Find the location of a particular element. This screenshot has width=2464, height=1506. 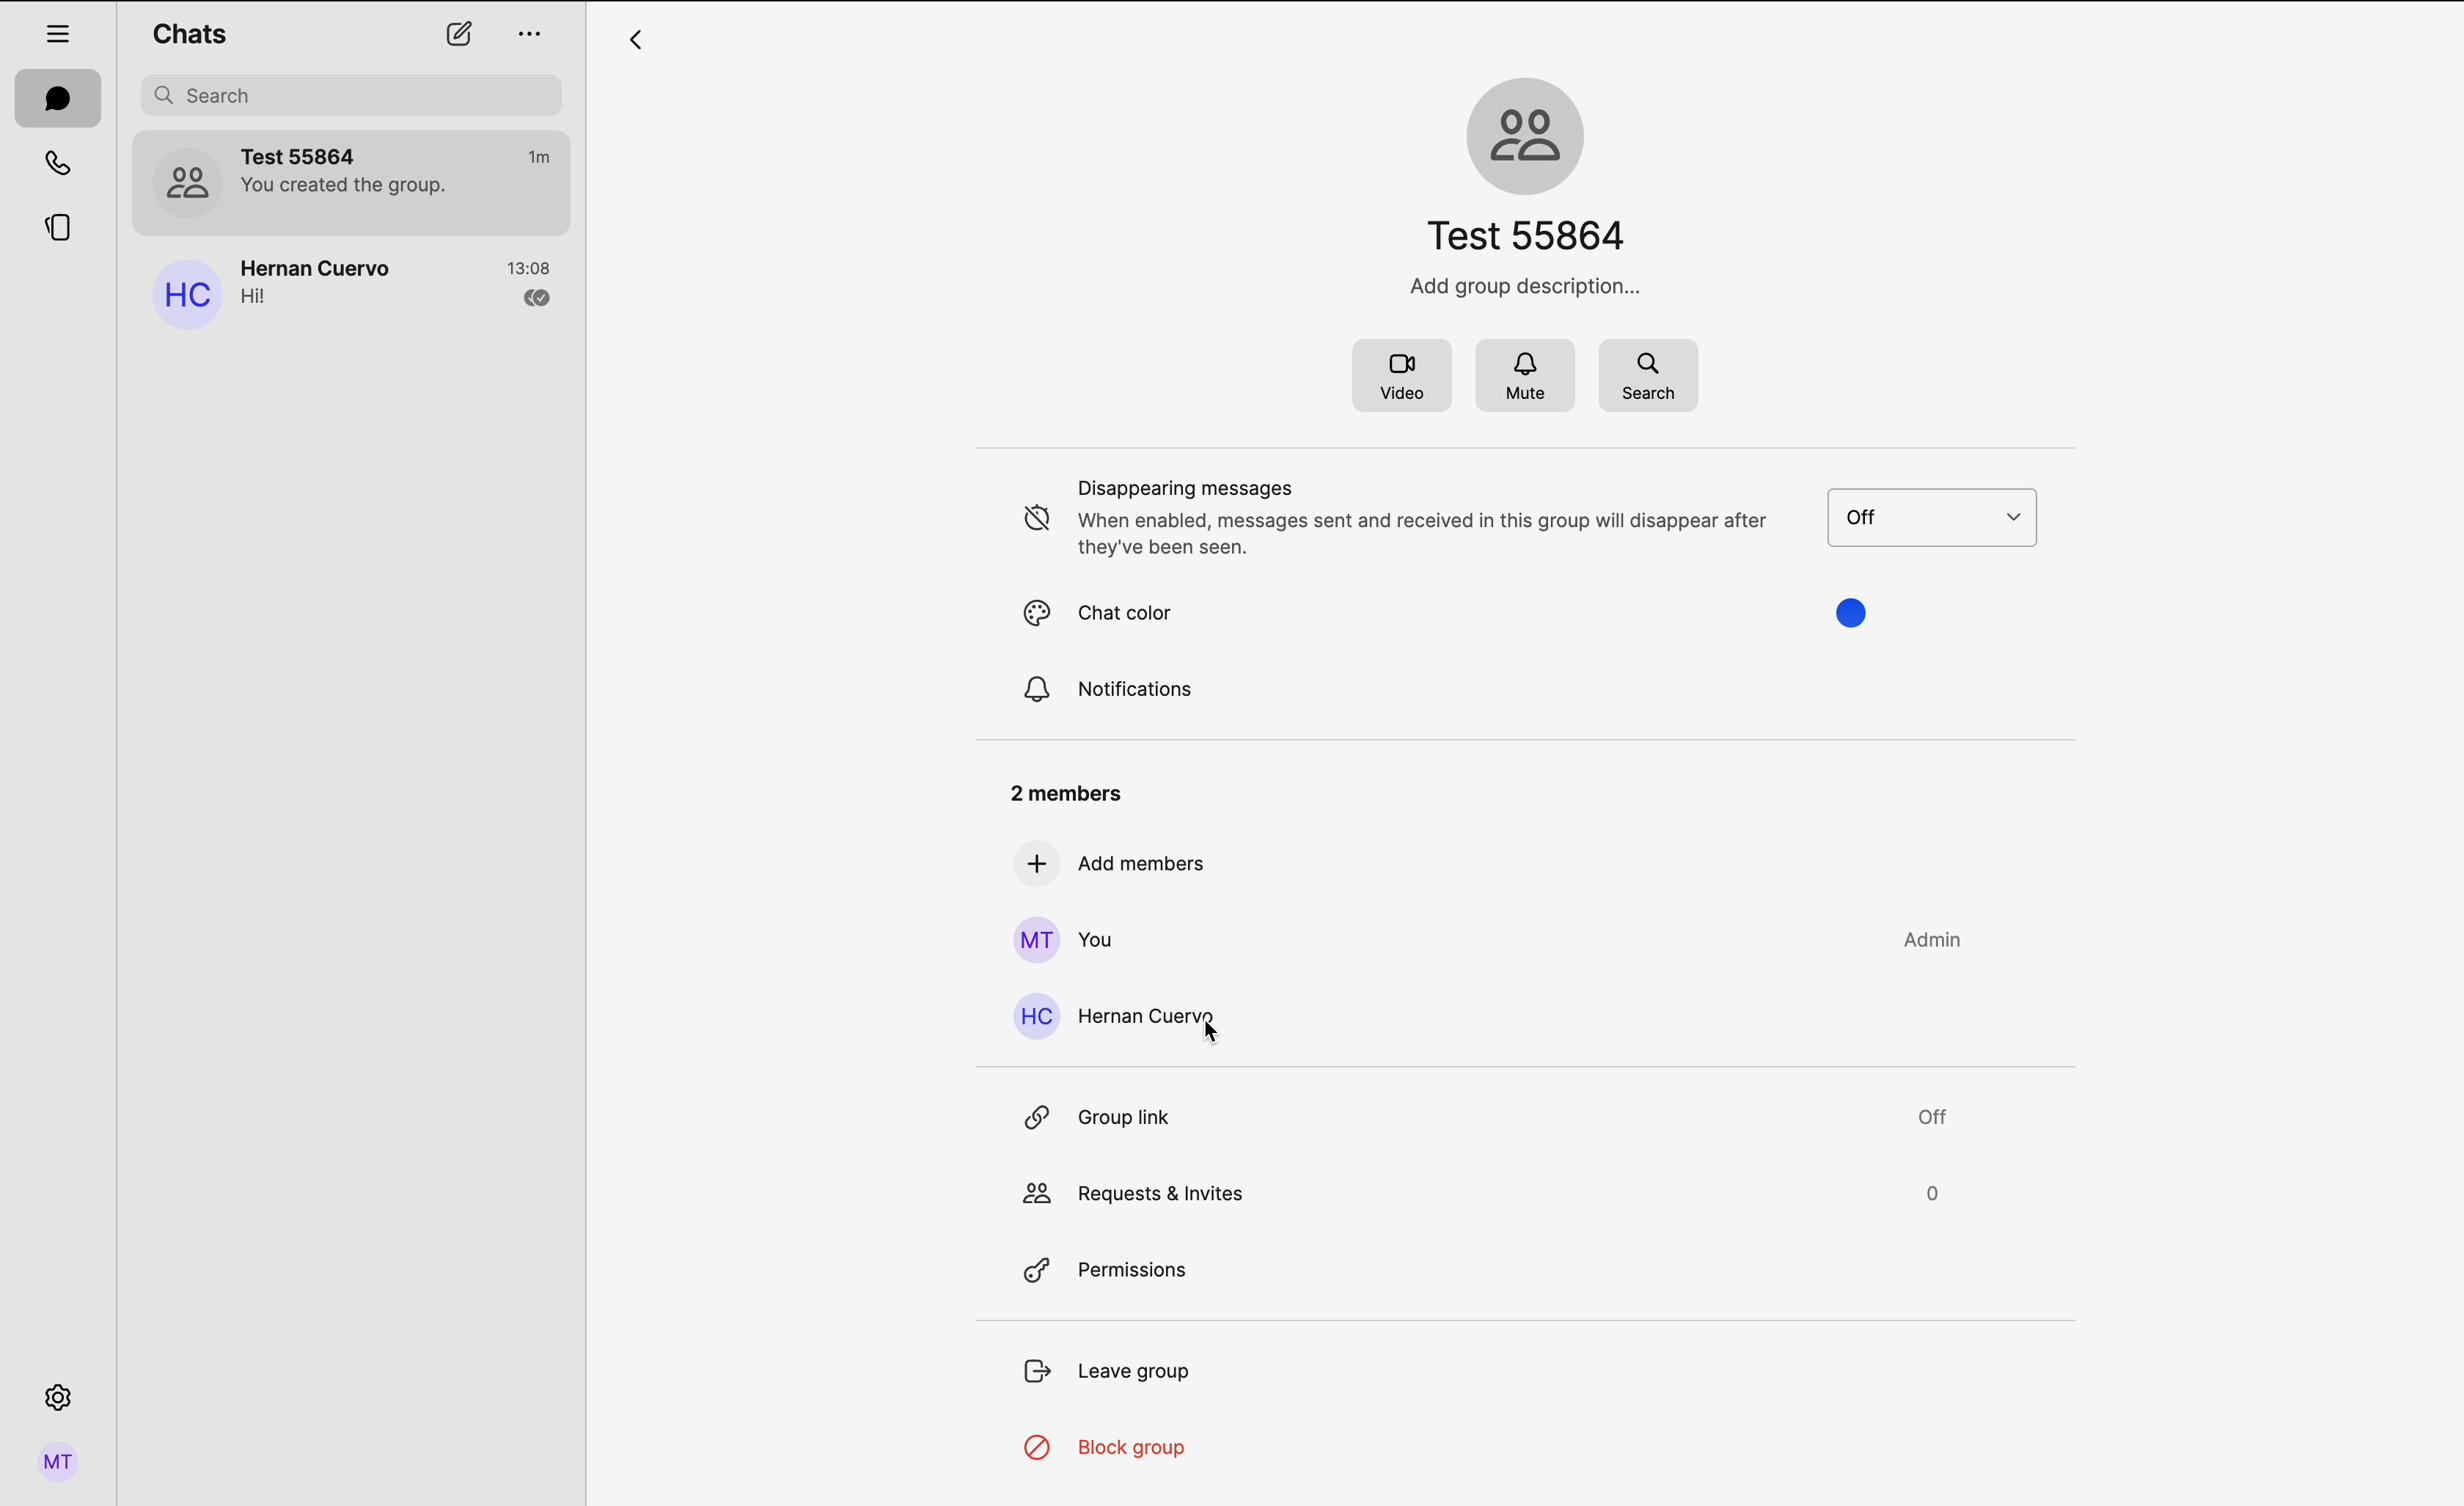

hide tabs is located at coordinates (59, 28).